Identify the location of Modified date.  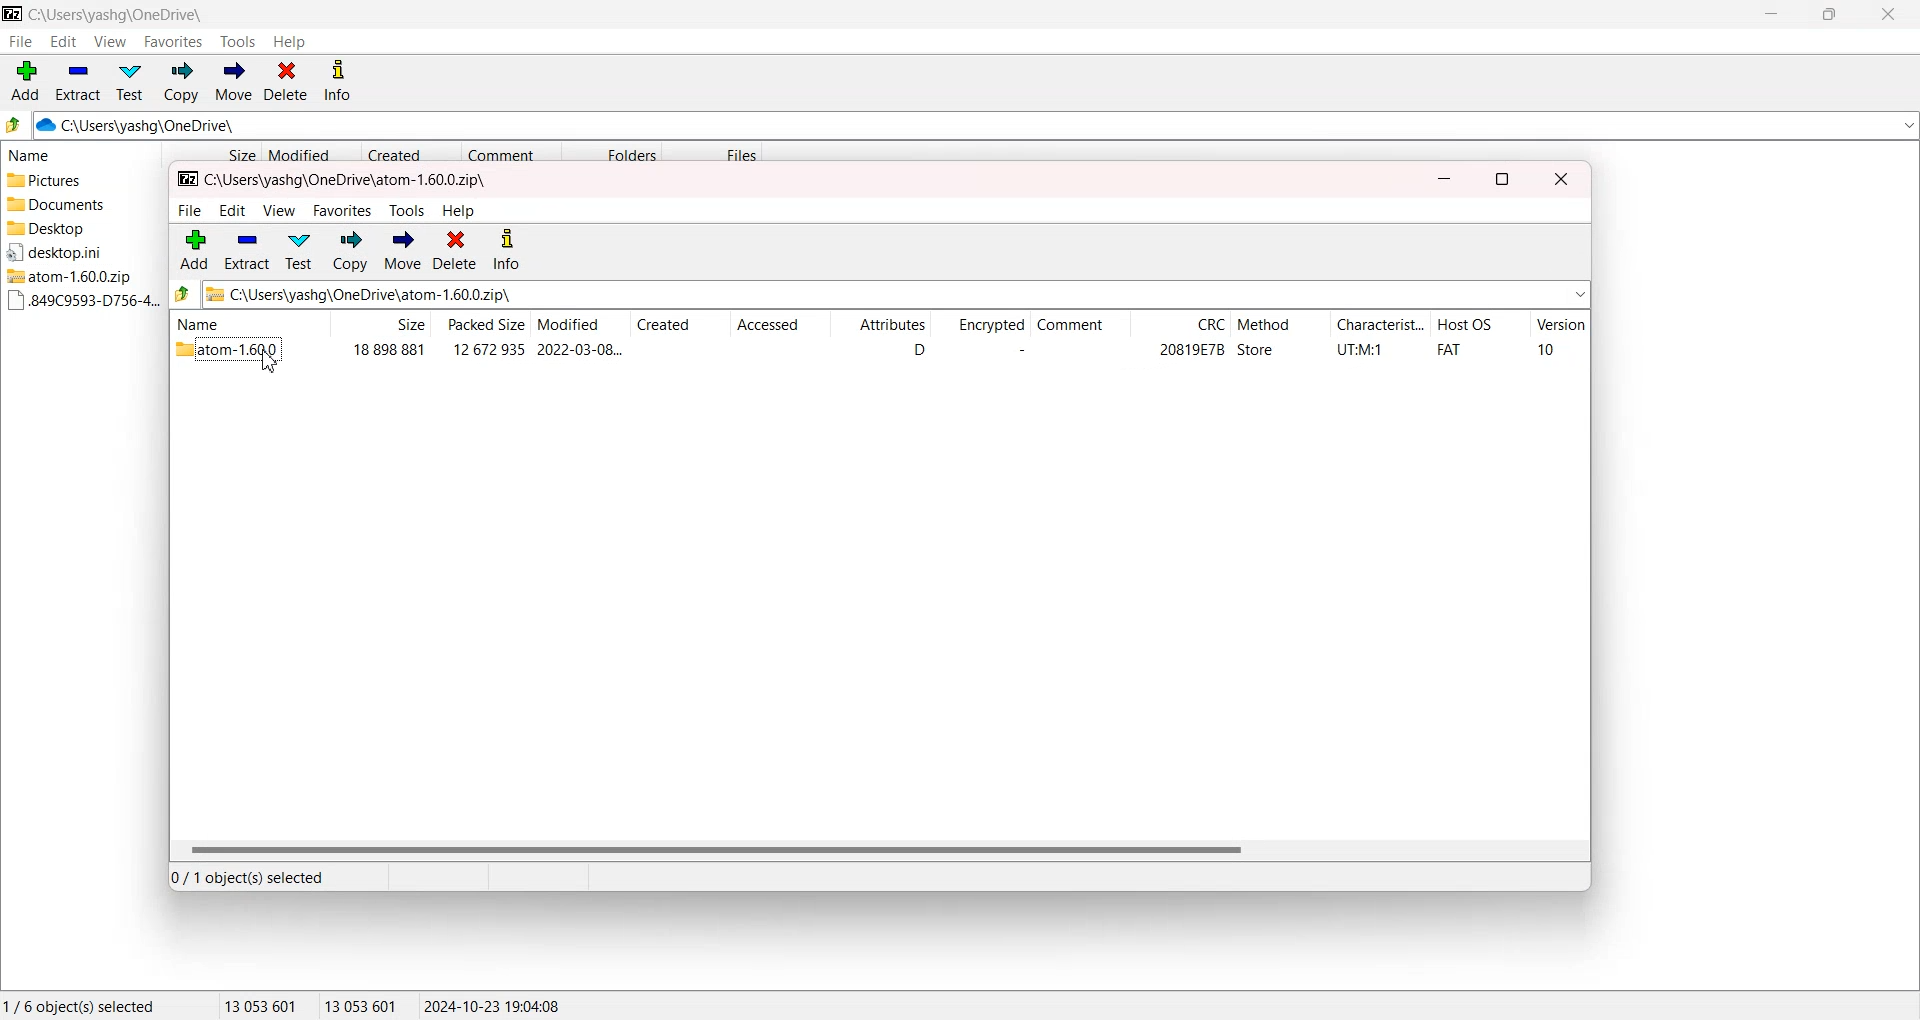
(310, 153).